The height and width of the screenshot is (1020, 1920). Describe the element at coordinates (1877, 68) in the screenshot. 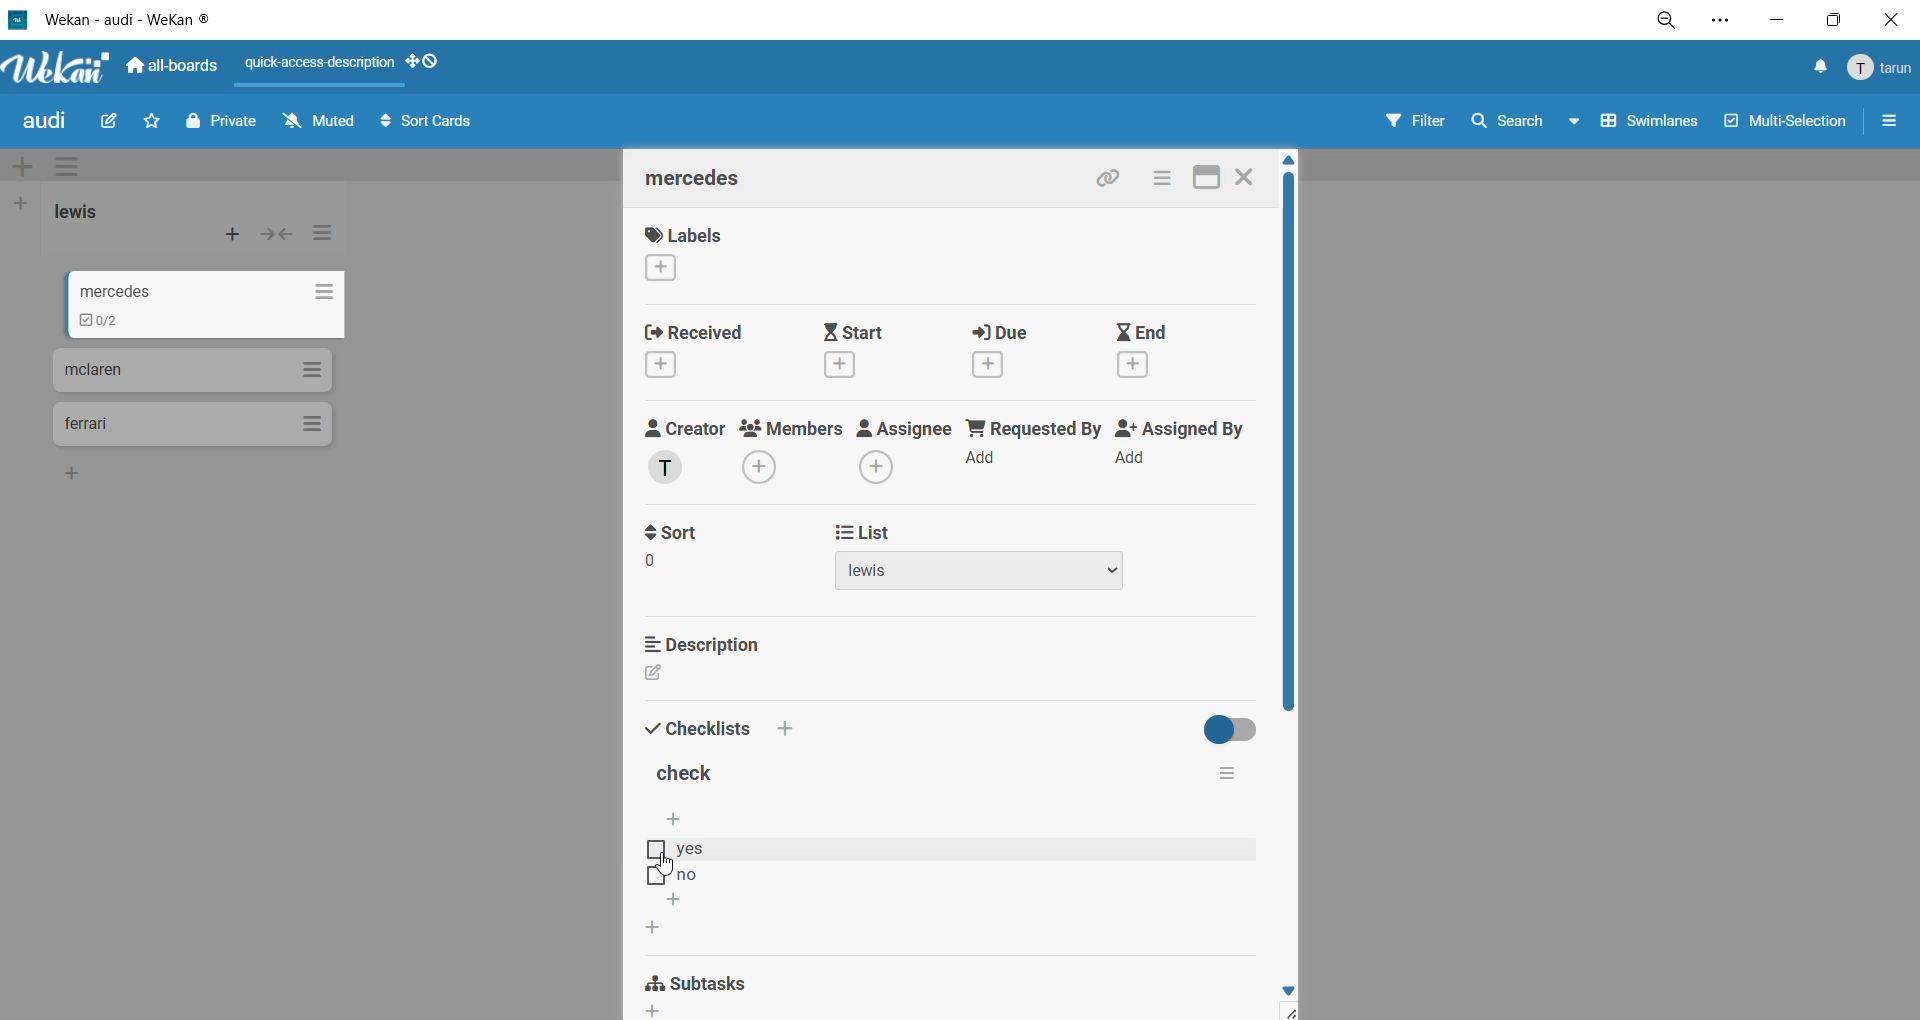

I see `menu` at that location.